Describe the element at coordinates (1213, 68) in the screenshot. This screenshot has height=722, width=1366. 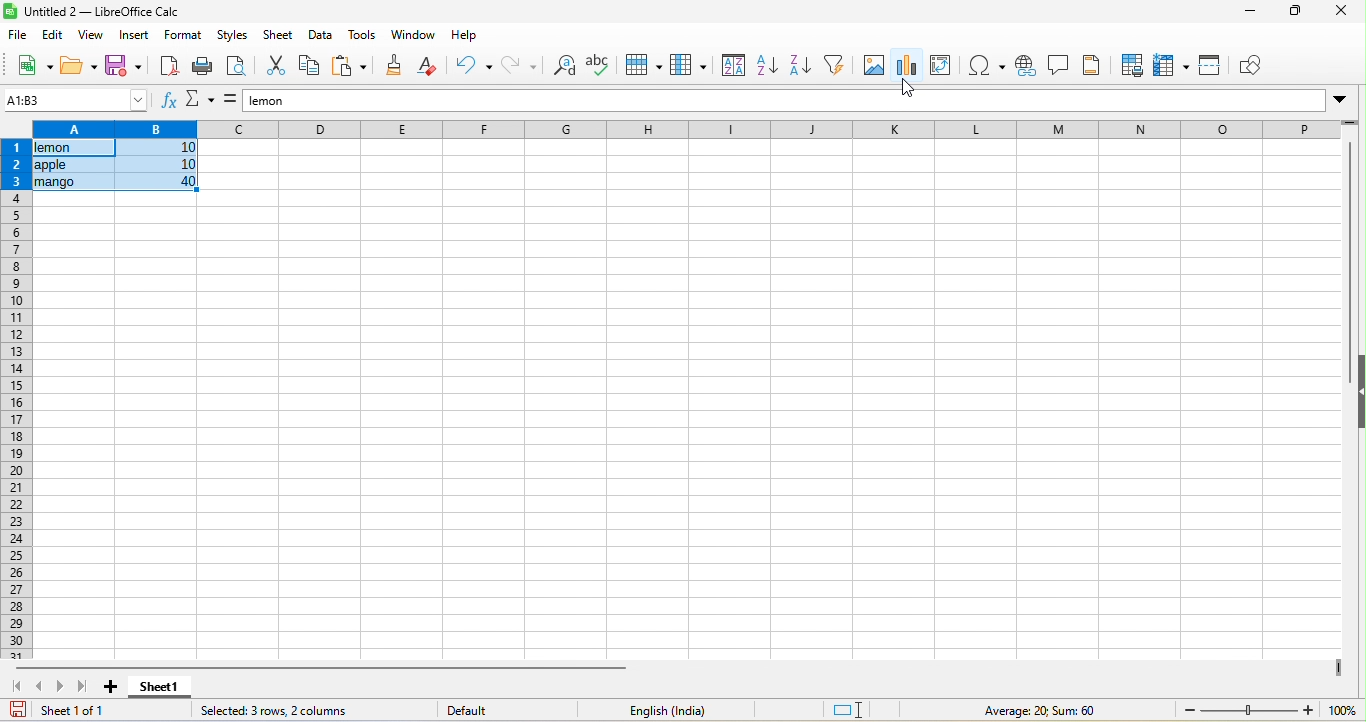
I see `split window` at that location.